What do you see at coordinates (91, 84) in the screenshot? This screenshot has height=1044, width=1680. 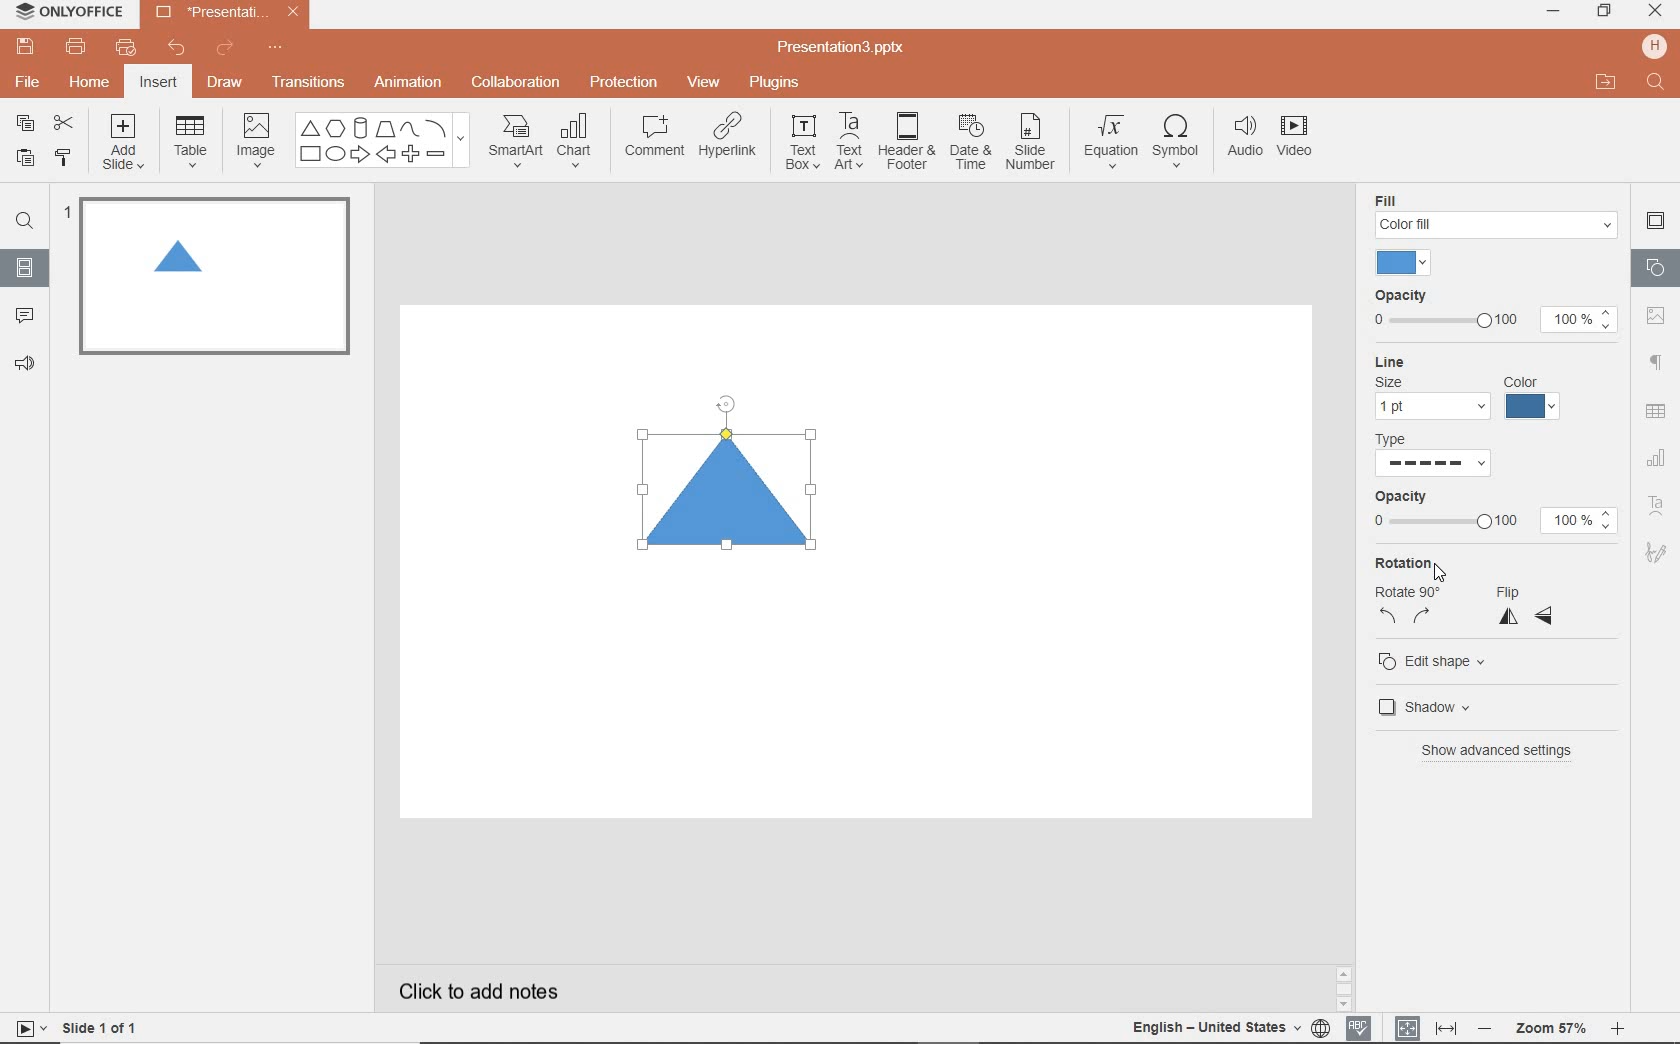 I see `HOME` at bounding box center [91, 84].